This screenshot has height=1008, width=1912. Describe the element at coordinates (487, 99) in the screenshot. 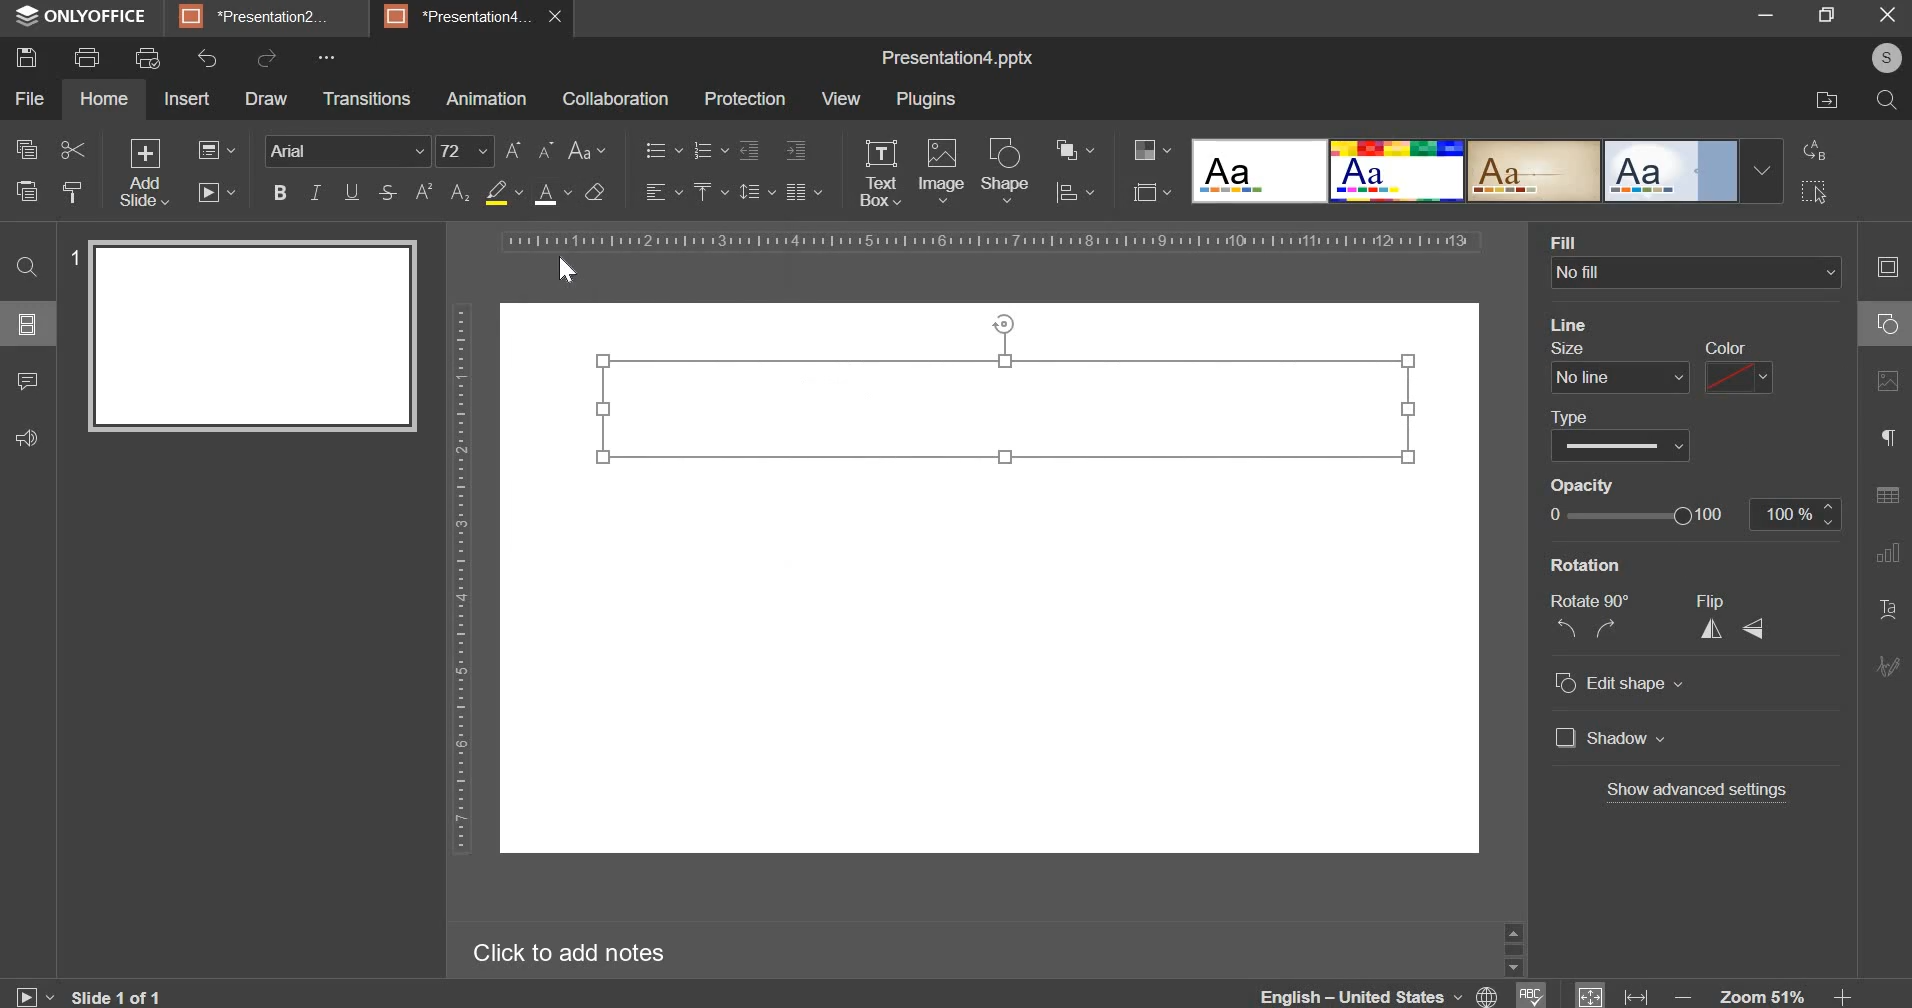

I see `animation` at that location.